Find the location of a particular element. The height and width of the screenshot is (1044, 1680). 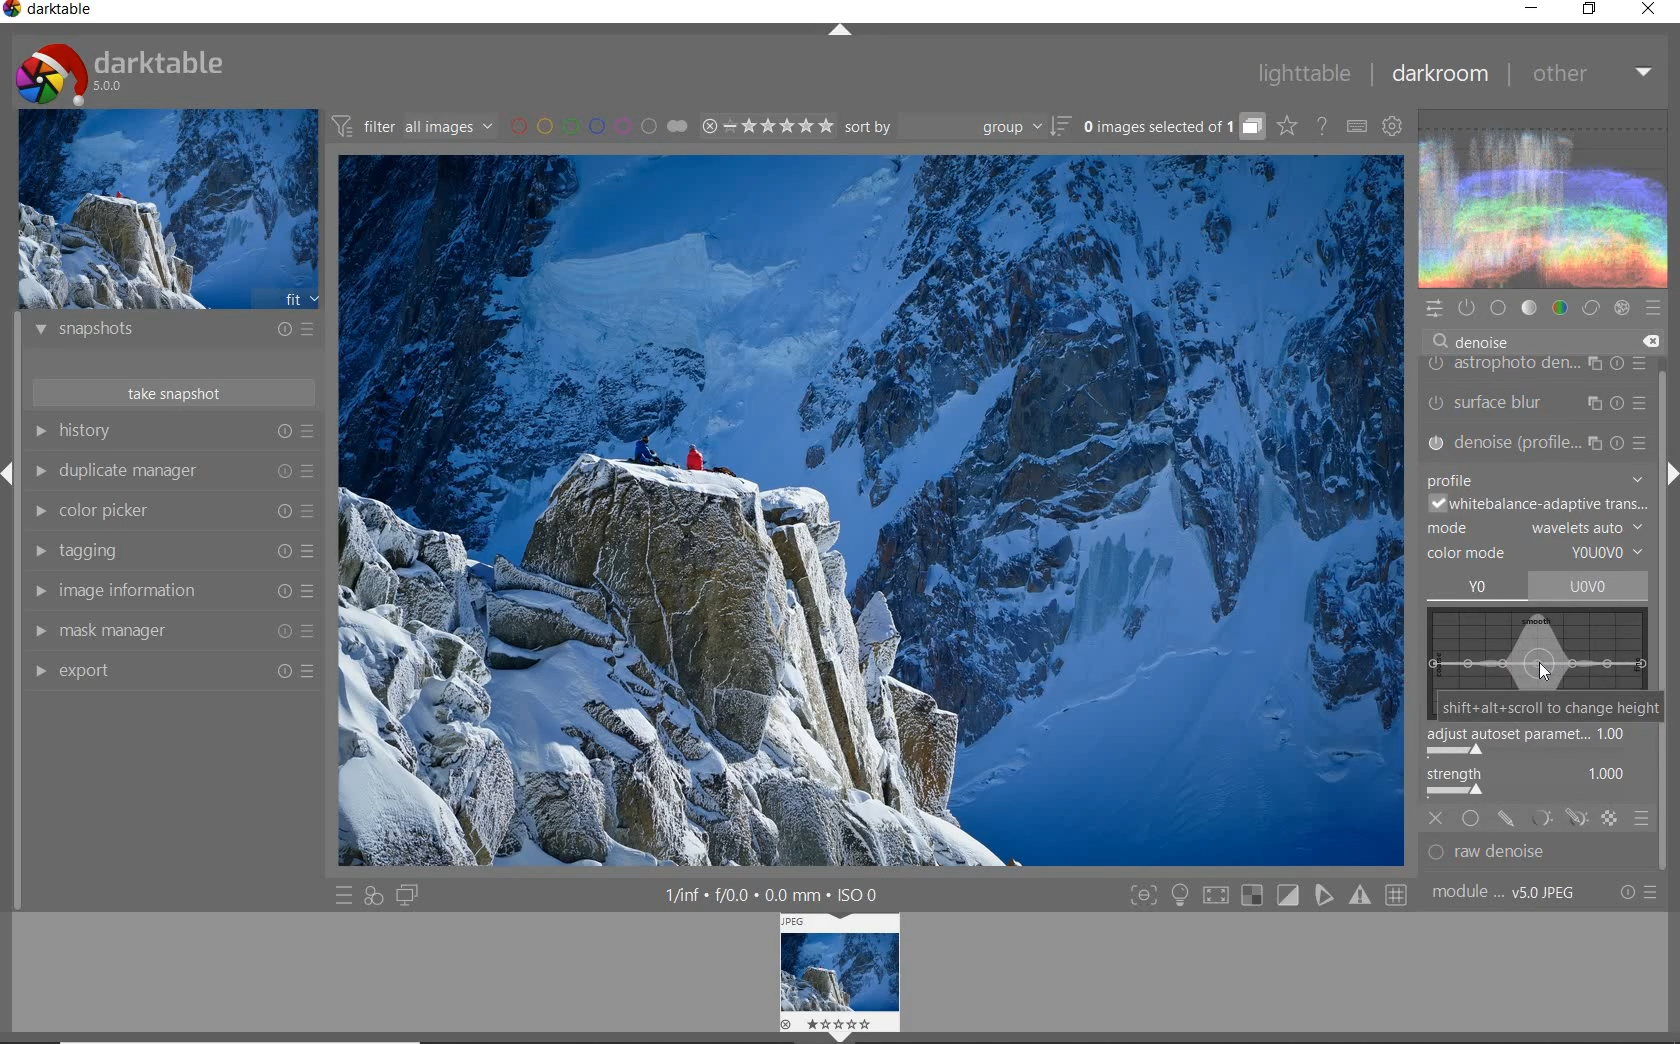

MODE is located at coordinates (1536, 526).